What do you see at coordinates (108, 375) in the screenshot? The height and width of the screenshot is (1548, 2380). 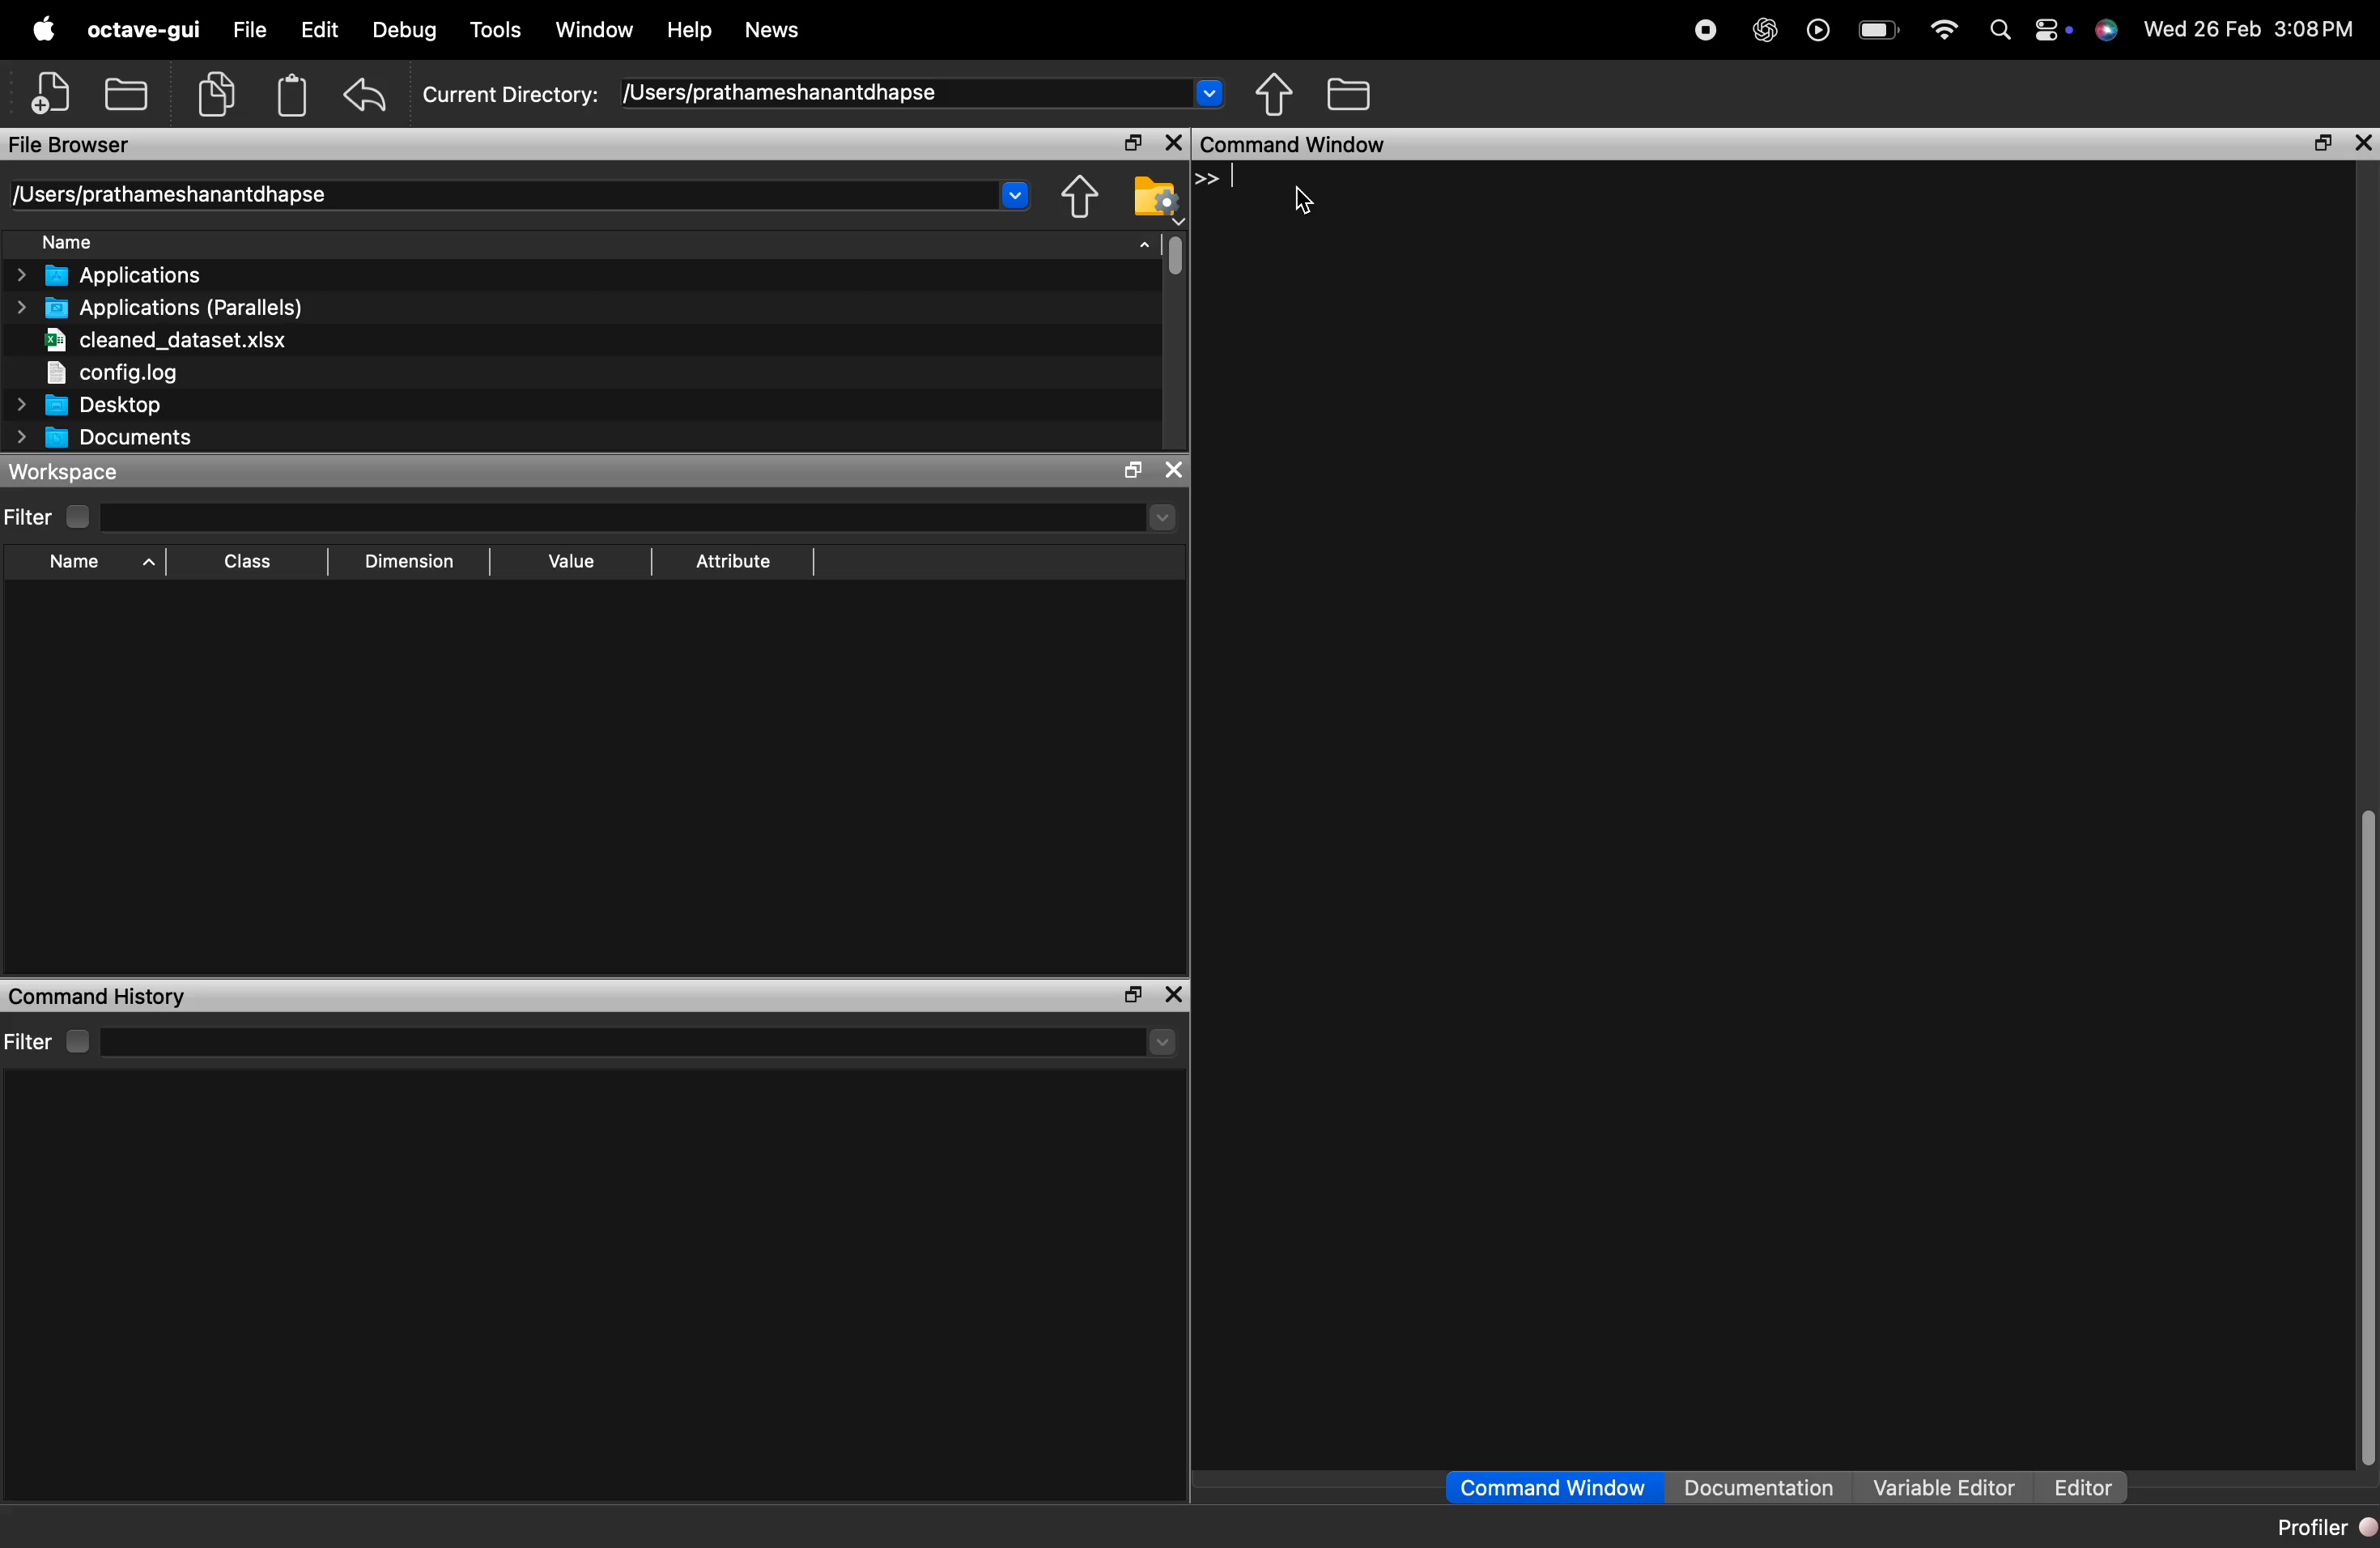 I see `config.log` at bounding box center [108, 375].